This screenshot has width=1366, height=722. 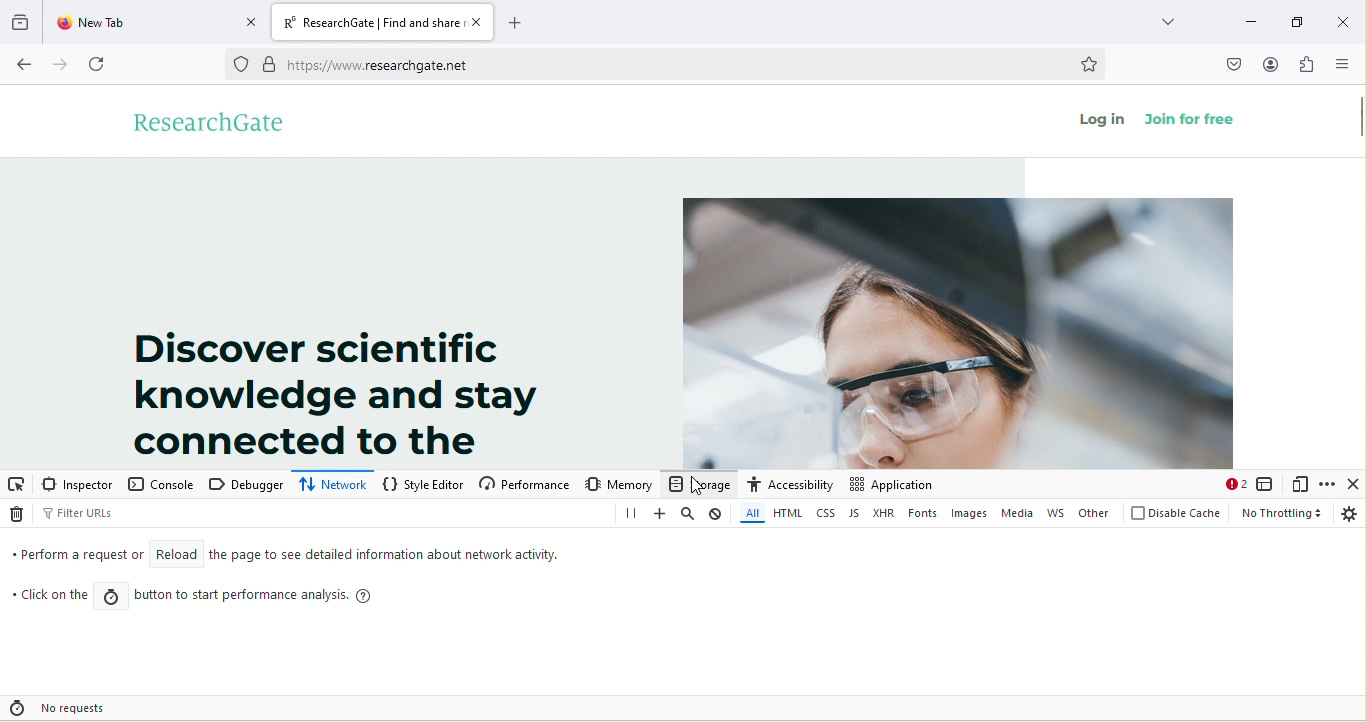 I want to click on select an frame as the currently targeted document, so click(x=1266, y=485).